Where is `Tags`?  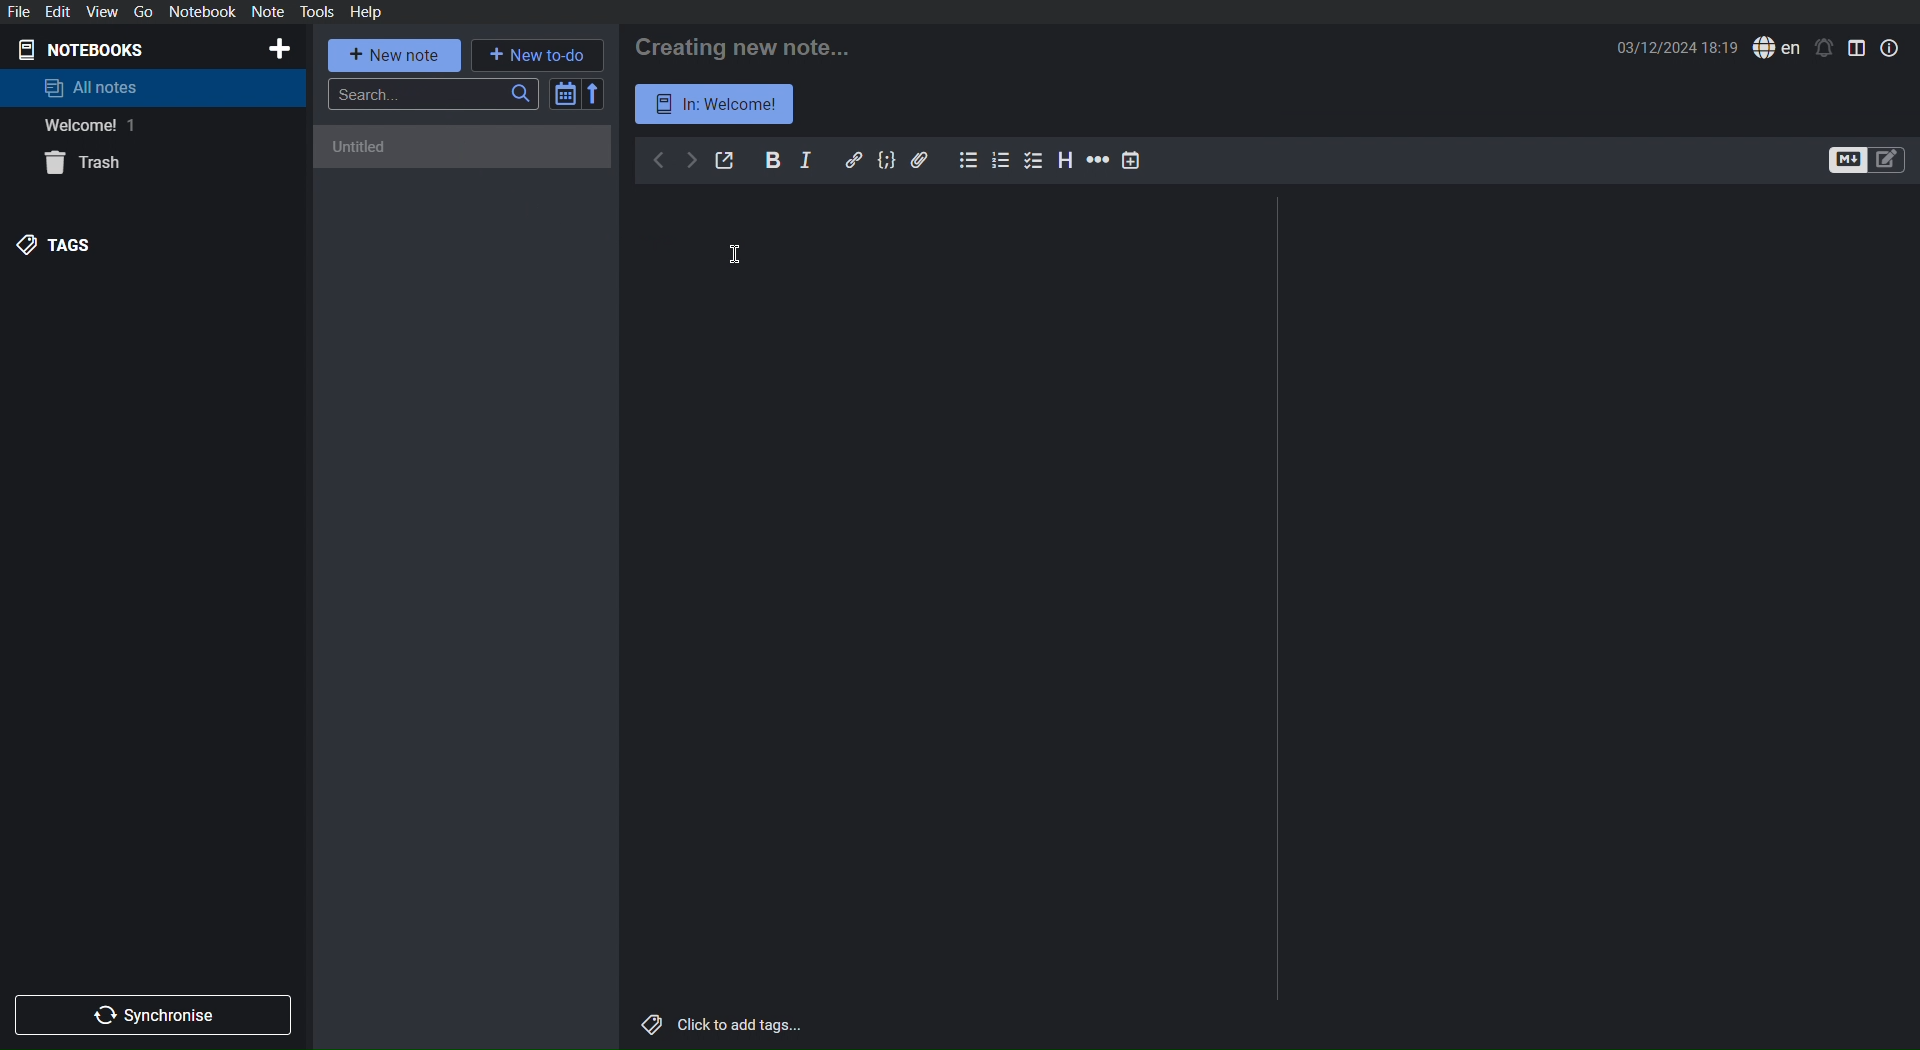
Tags is located at coordinates (59, 244).